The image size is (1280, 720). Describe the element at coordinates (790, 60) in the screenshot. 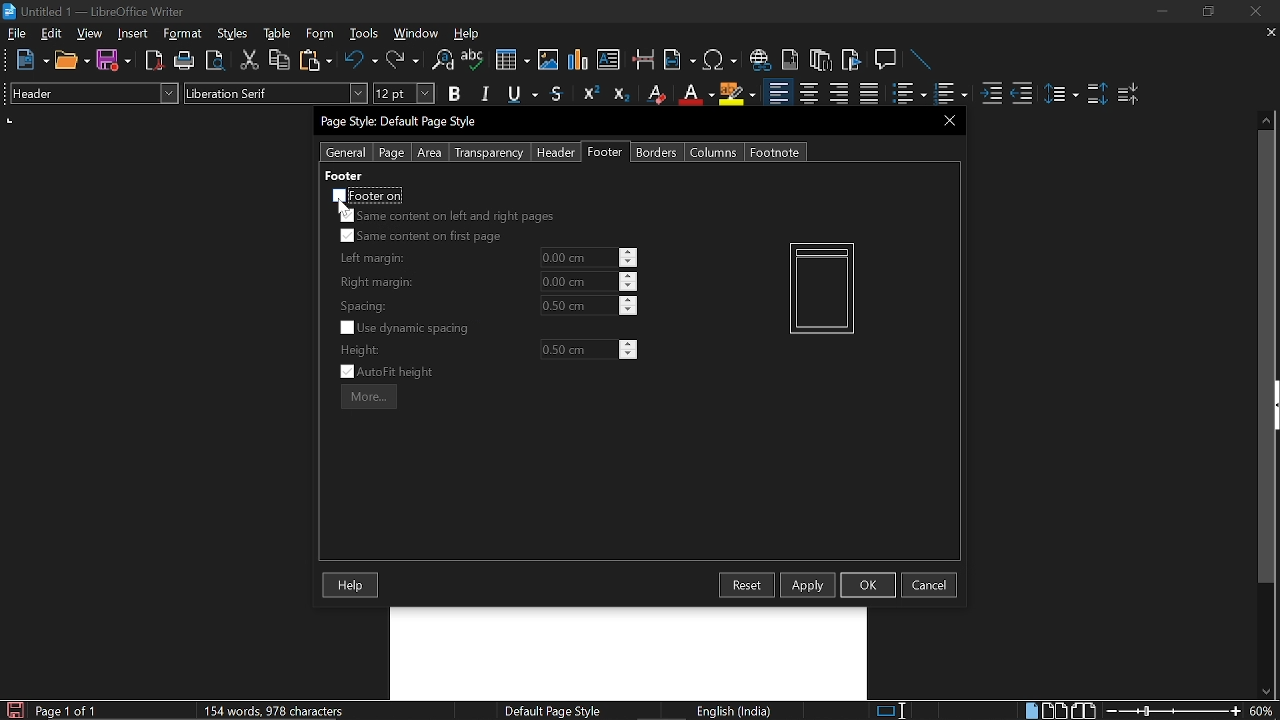

I see `Insert endnote` at that location.